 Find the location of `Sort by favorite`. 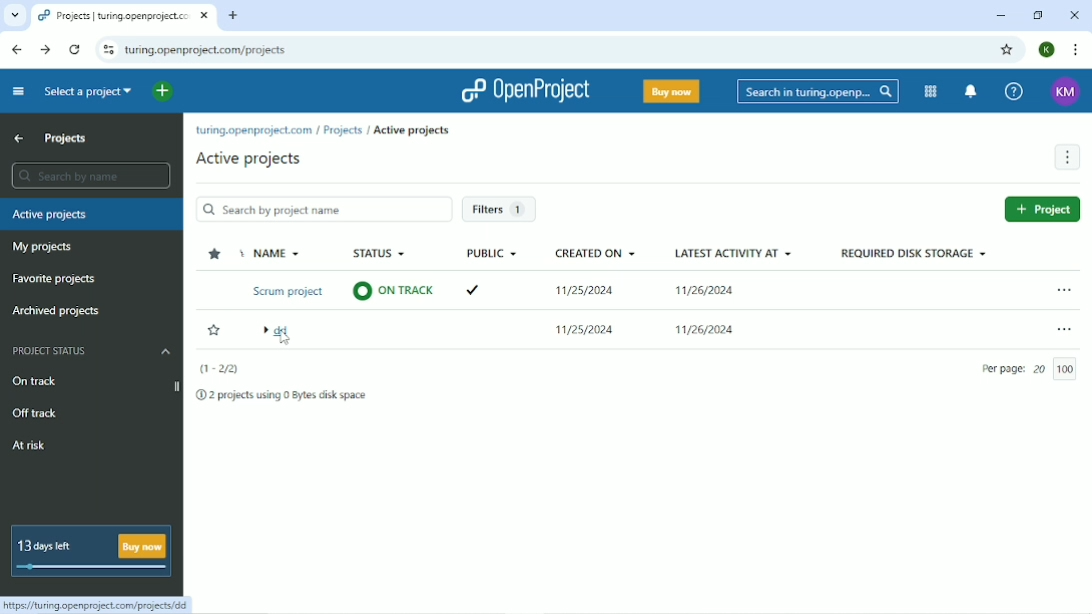

Sort by favorite is located at coordinates (215, 254).